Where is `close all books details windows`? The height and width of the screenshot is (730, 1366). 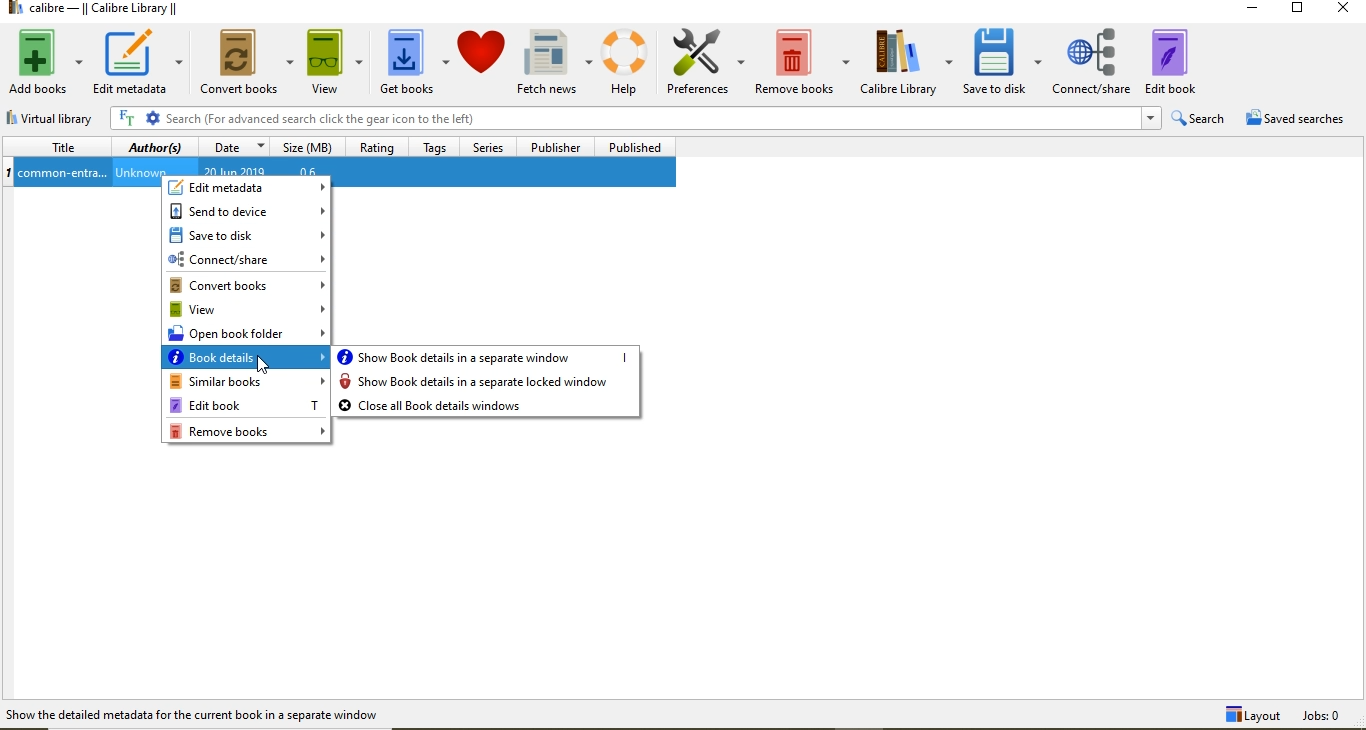
close all books details windows is located at coordinates (488, 406).